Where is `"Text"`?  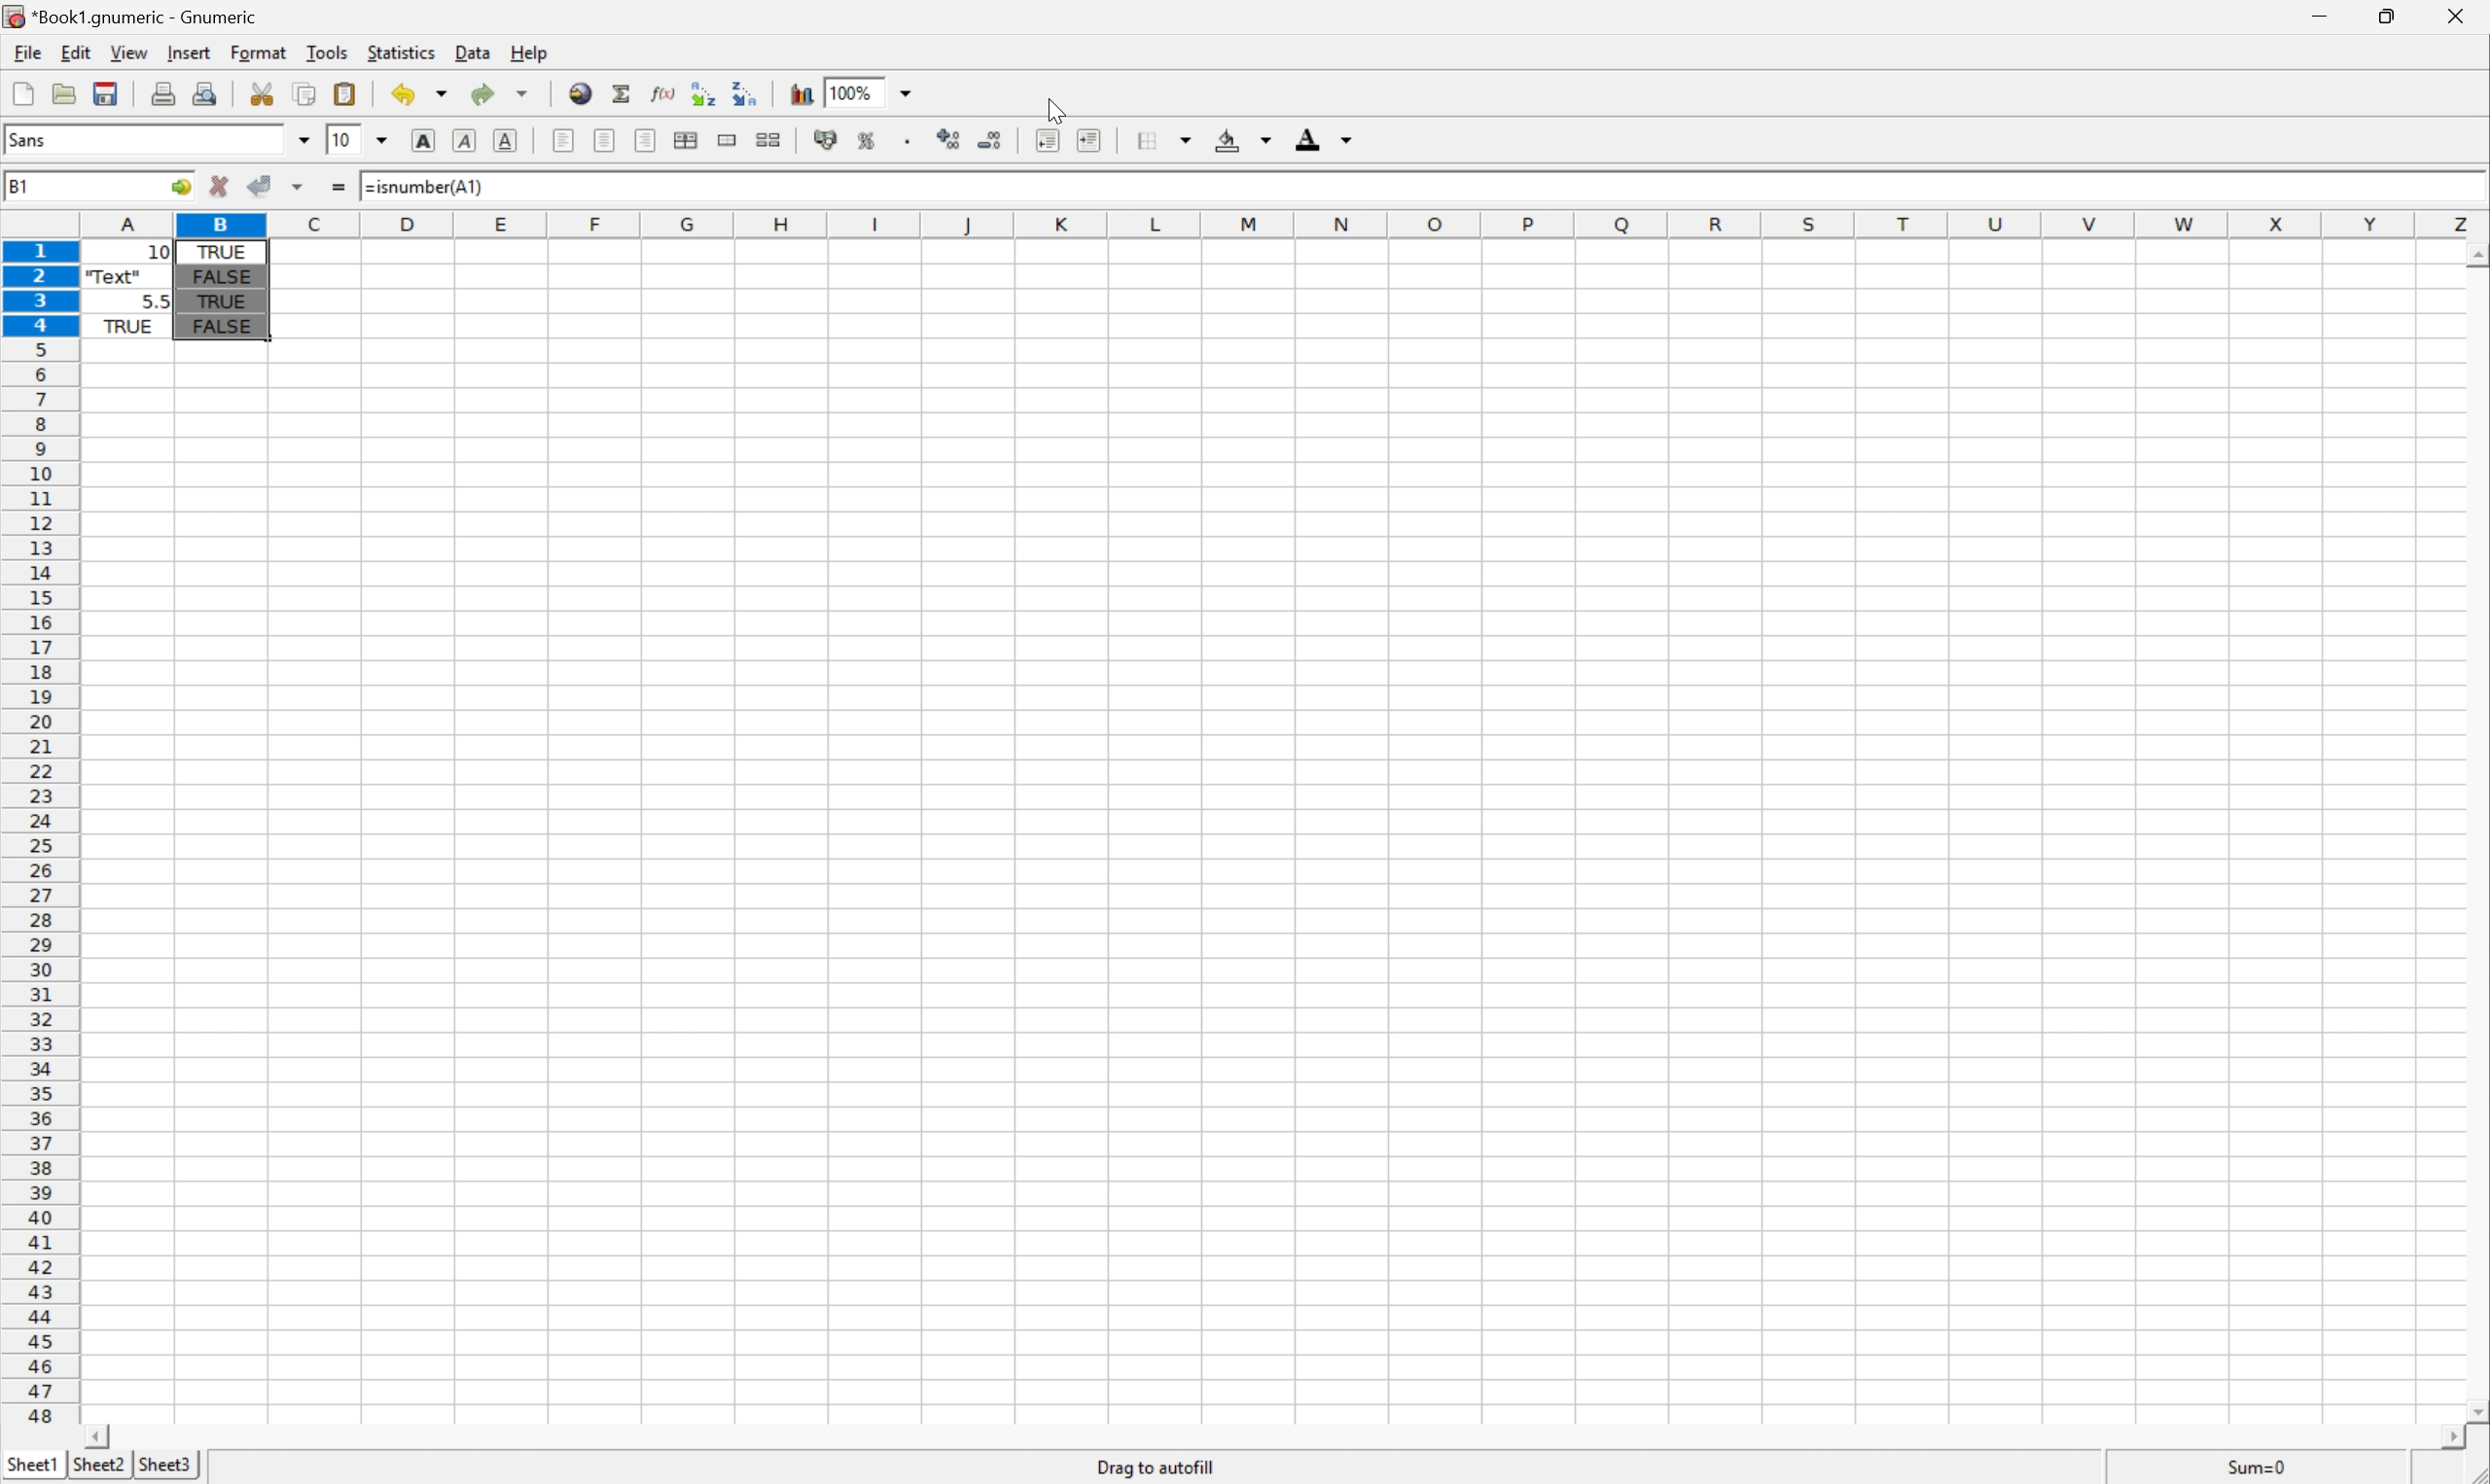
"Text" is located at coordinates (114, 280).